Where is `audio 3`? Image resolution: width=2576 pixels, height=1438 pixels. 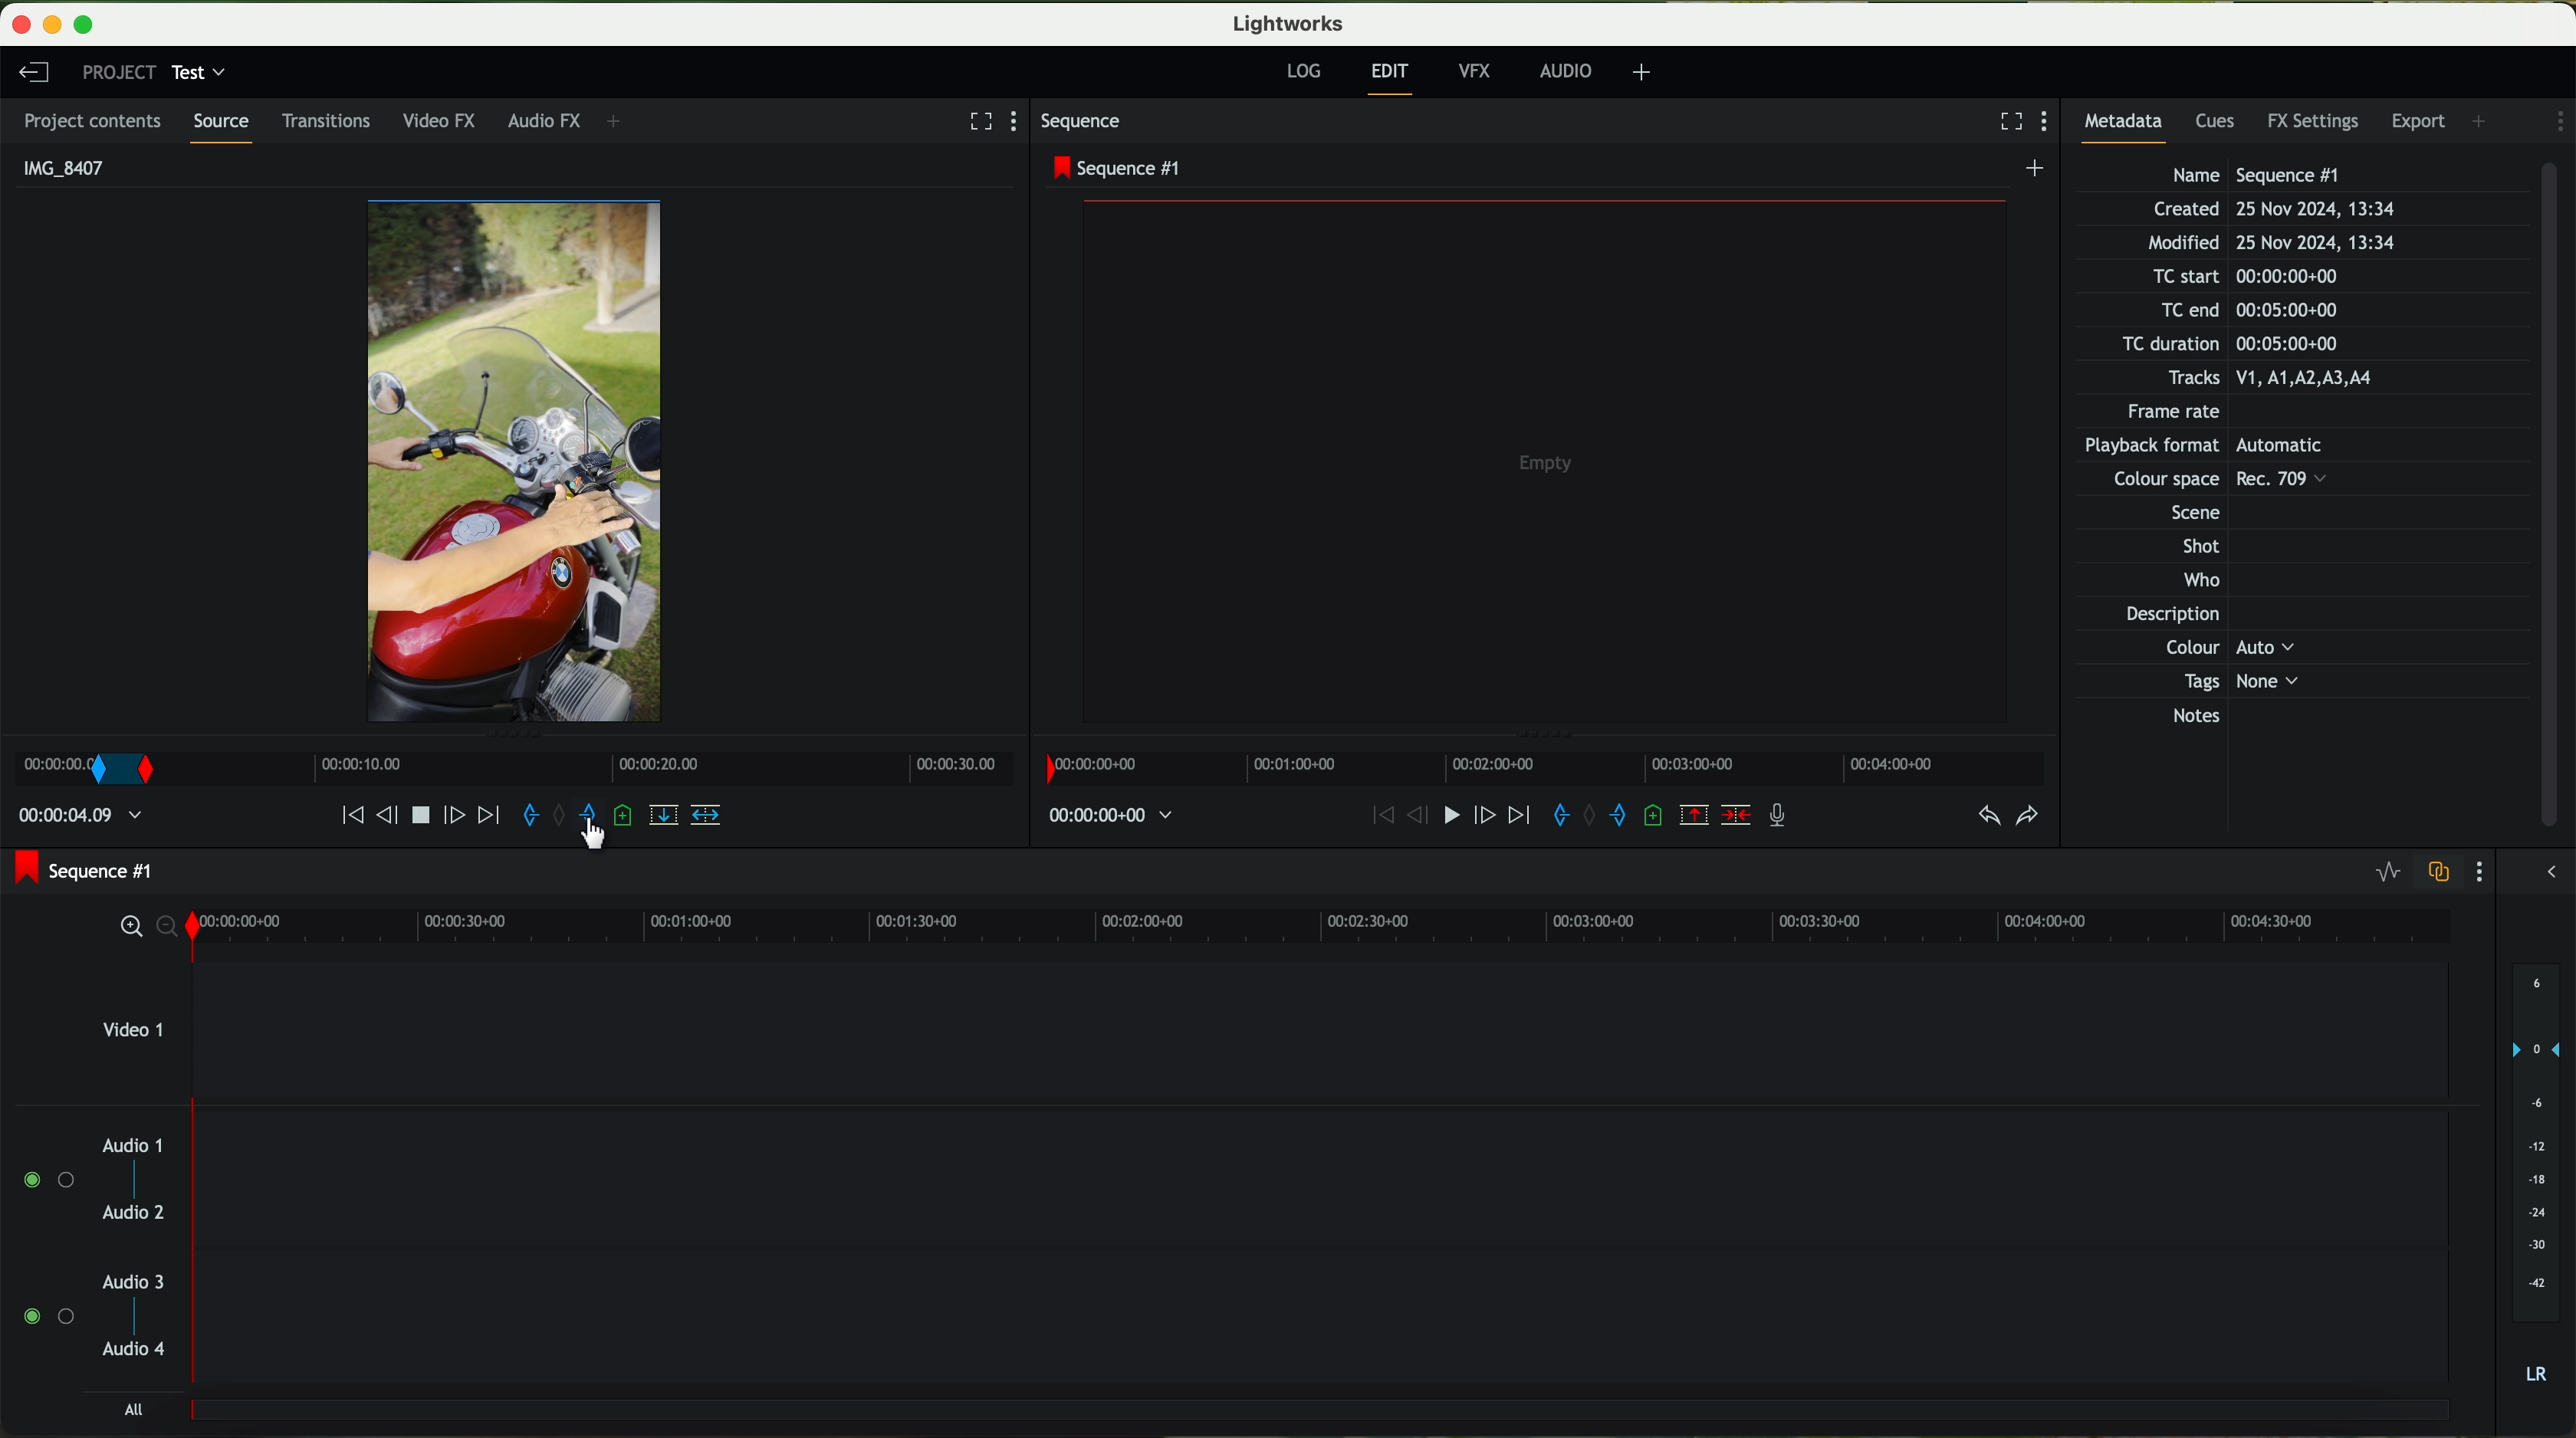 audio 3 is located at coordinates (135, 1281).